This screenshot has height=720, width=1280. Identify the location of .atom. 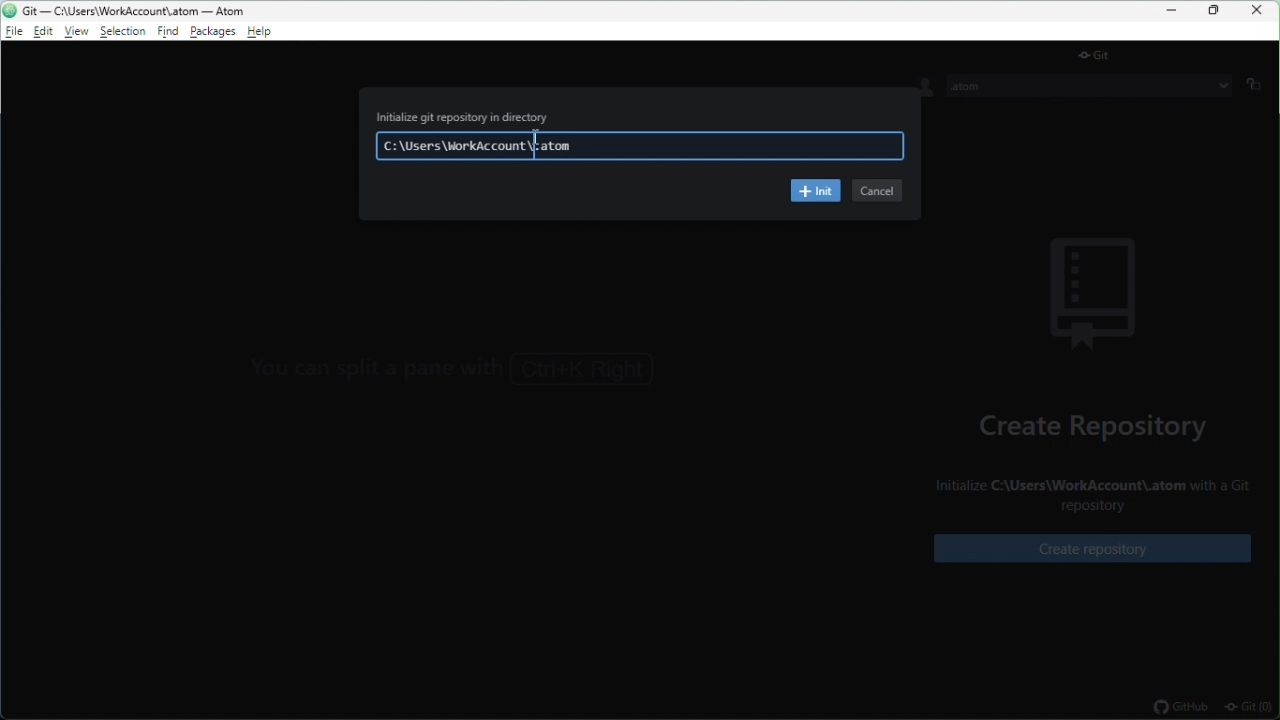
(1091, 88).